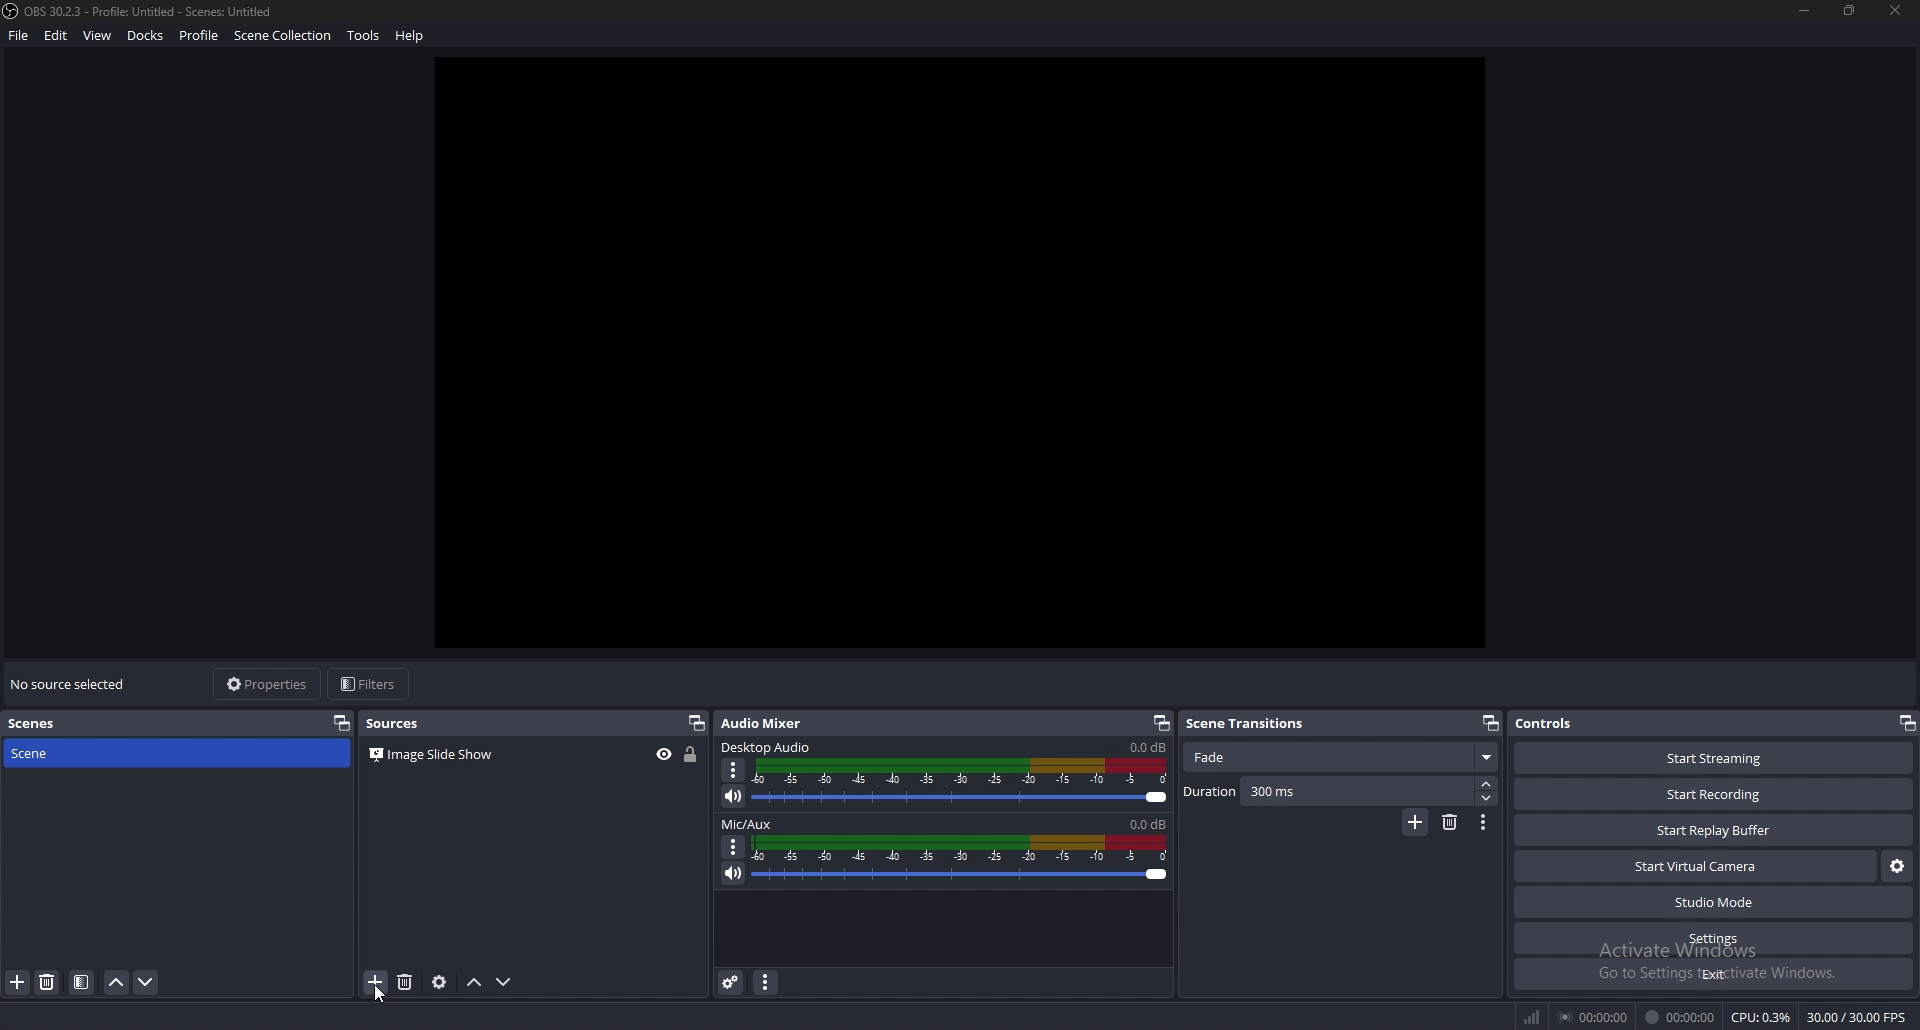 The image size is (1920, 1030). I want to click on volume adjust, so click(962, 859).